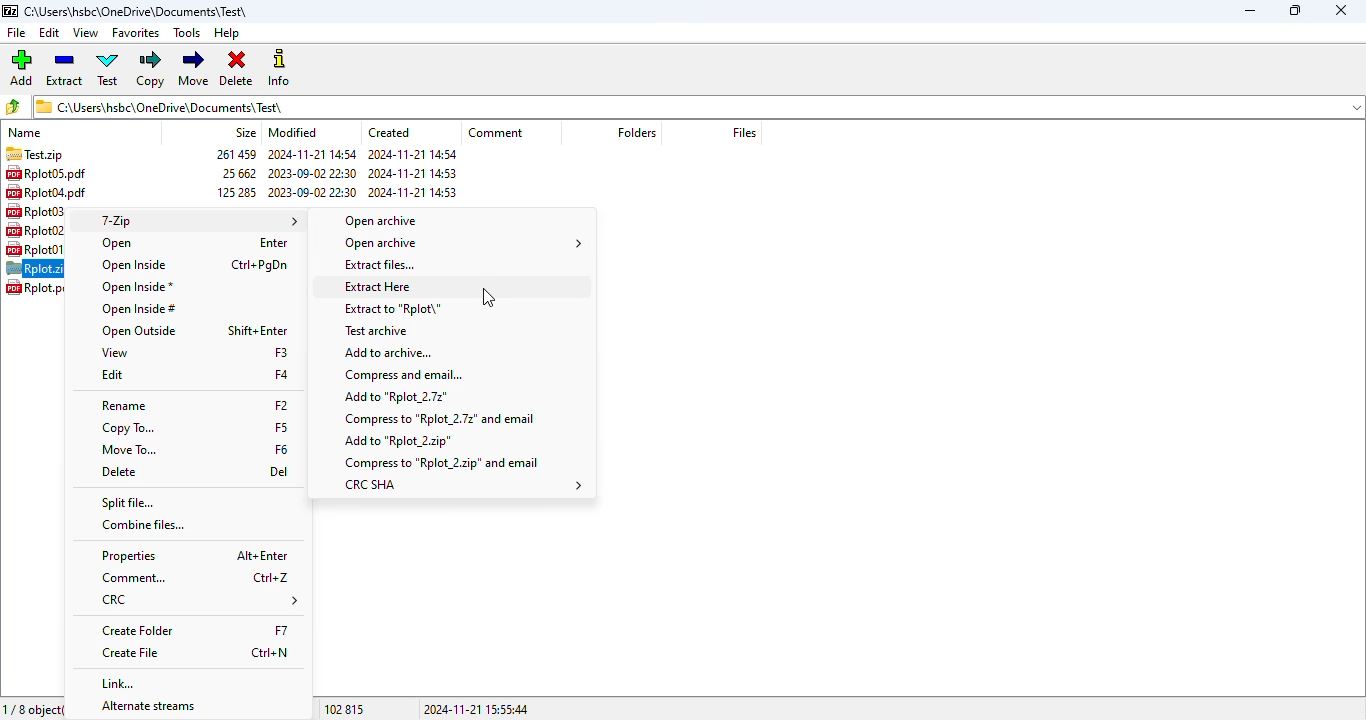 This screenshot has width=1366, height=720. I want to click on extract files, so click(379, 264).